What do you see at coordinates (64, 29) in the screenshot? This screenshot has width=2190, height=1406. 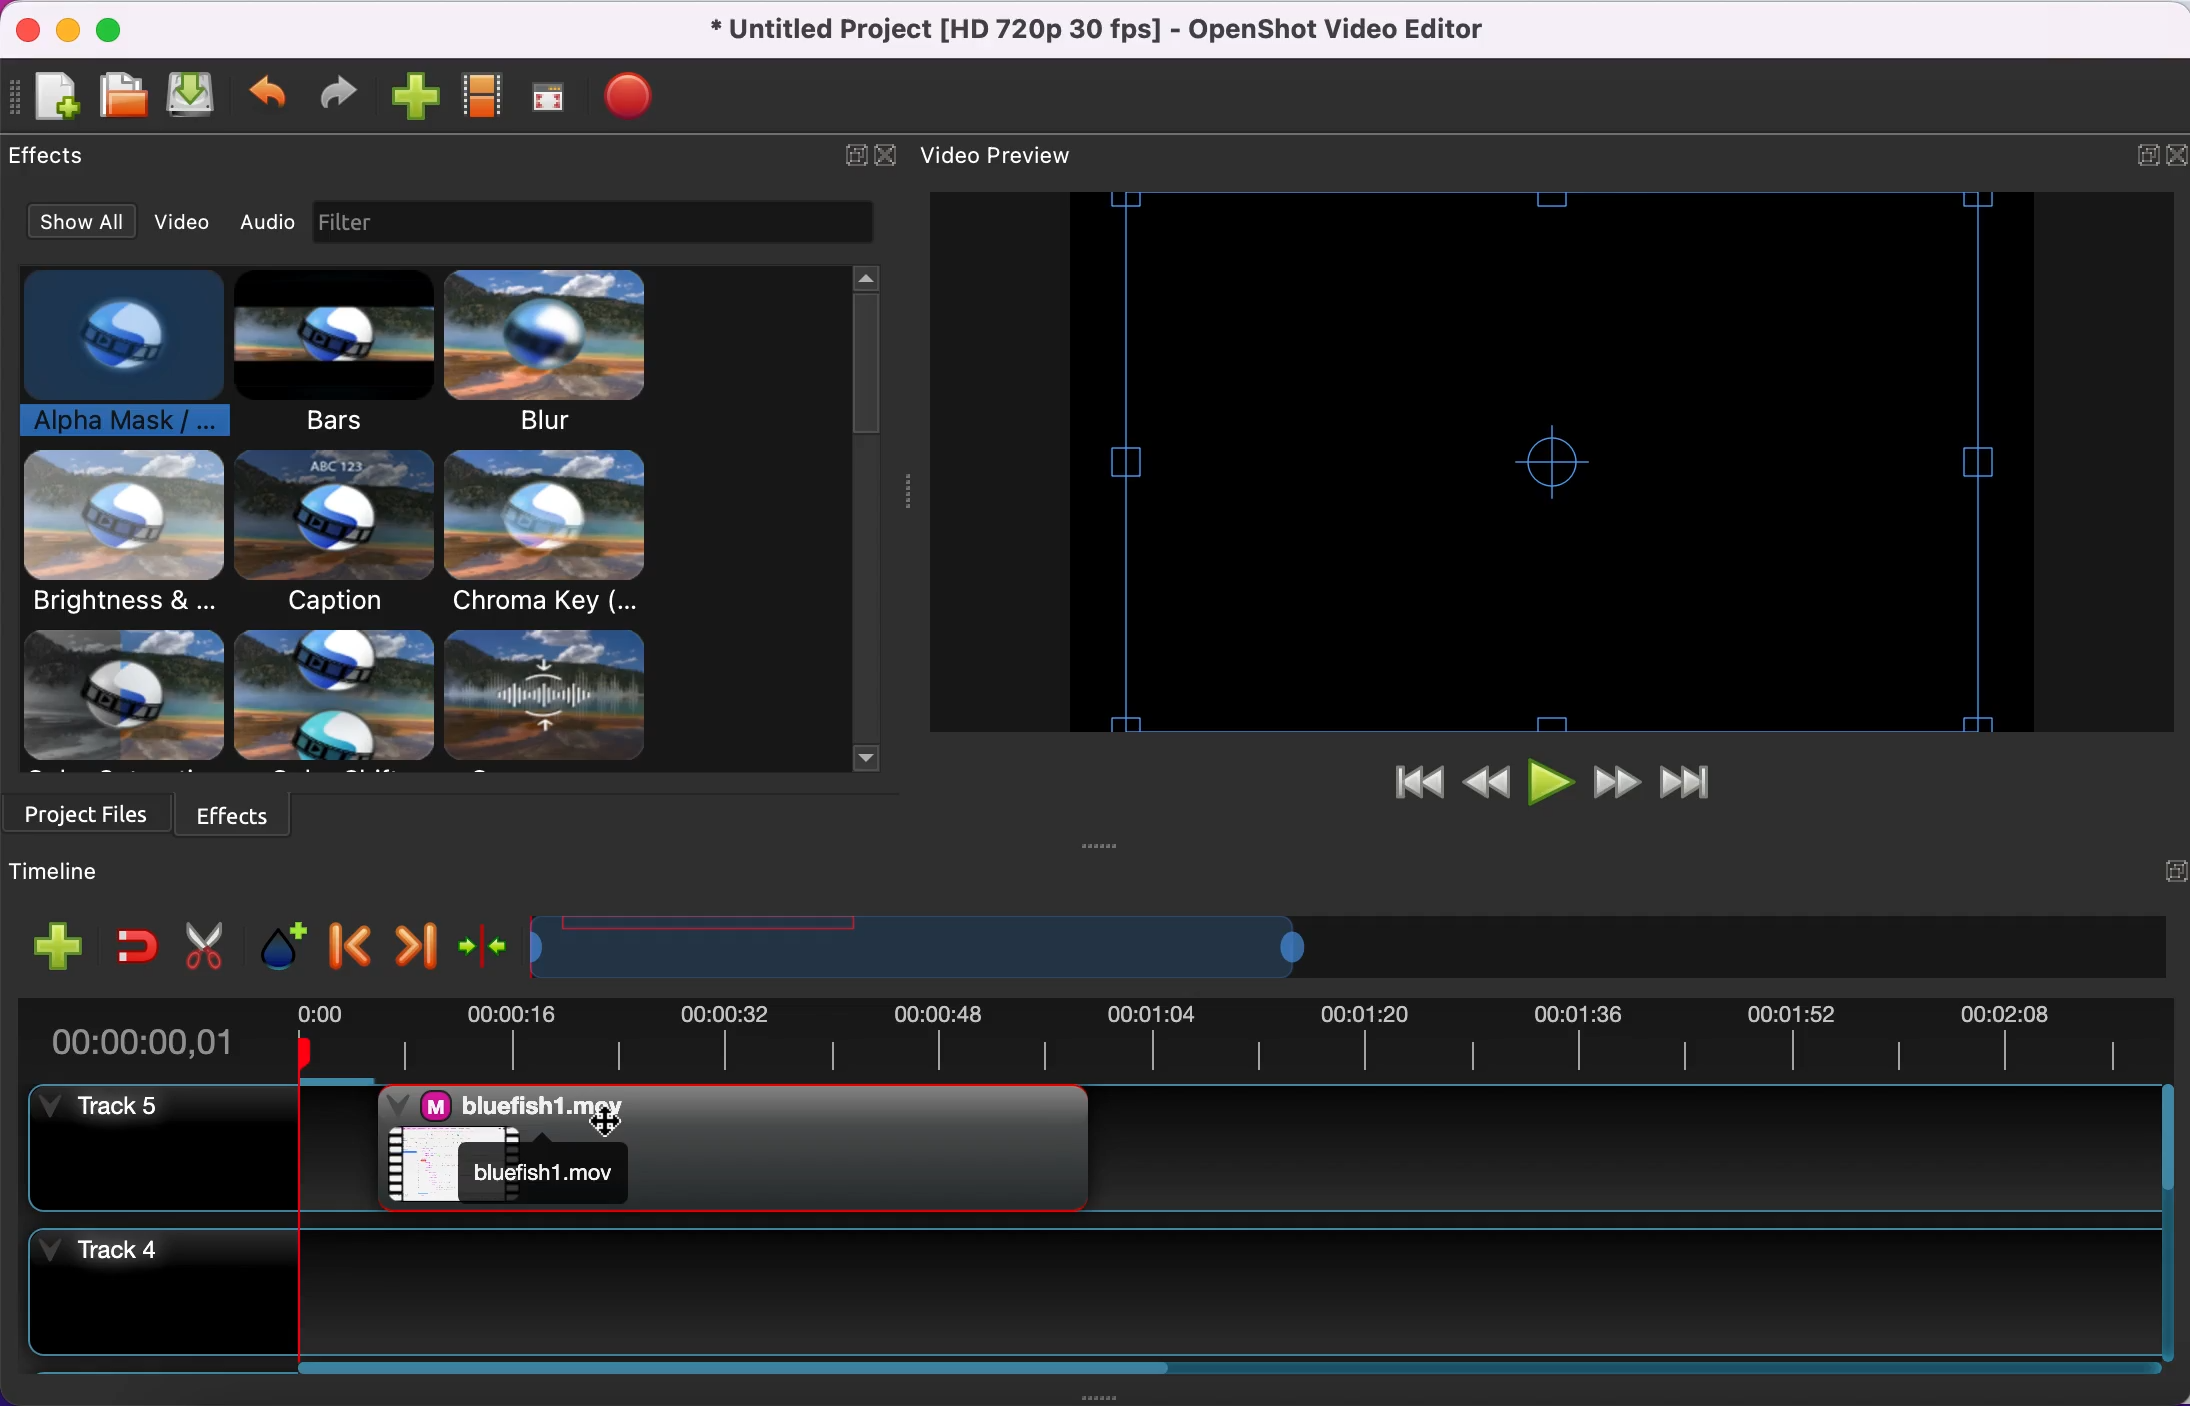 I see `minimize` at bounding box center [64, 29].